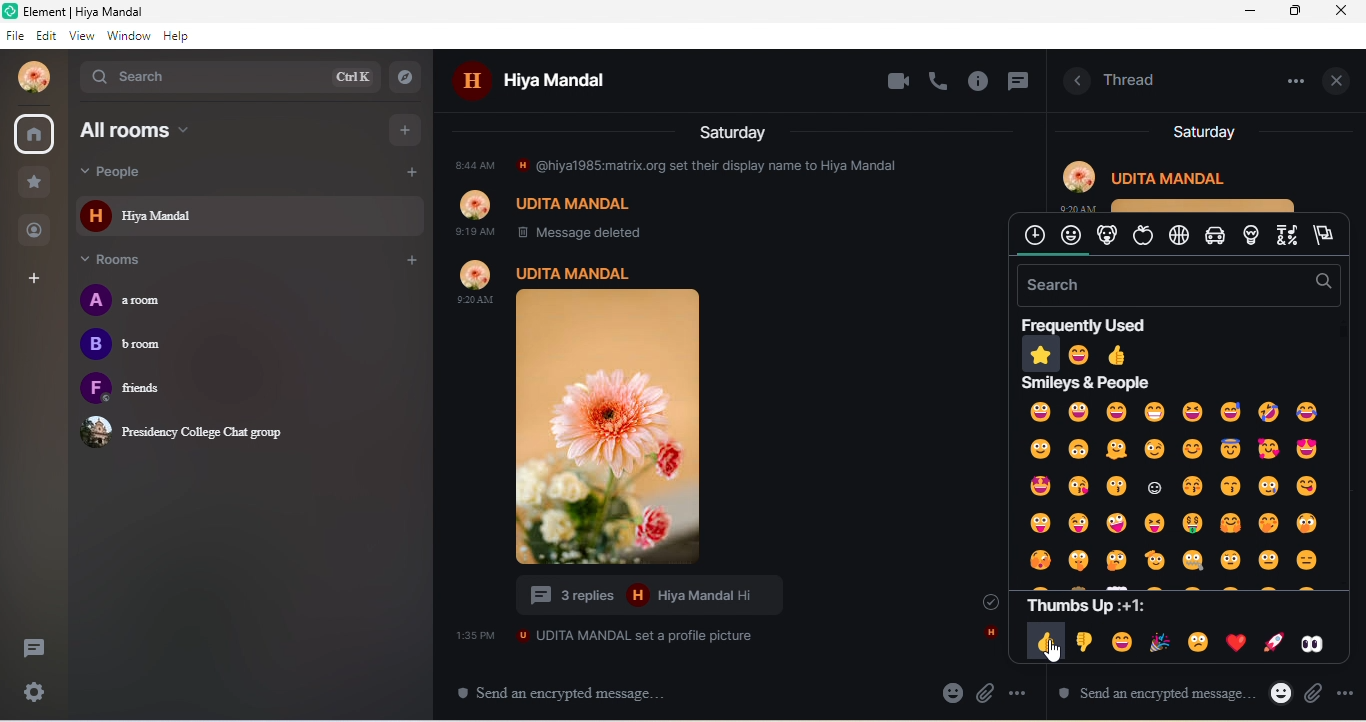 The image size is (1366, 722). What do you see at coordinates (897, 82) in the screenshot?
I see `video call` at bounding box center [897, 82].